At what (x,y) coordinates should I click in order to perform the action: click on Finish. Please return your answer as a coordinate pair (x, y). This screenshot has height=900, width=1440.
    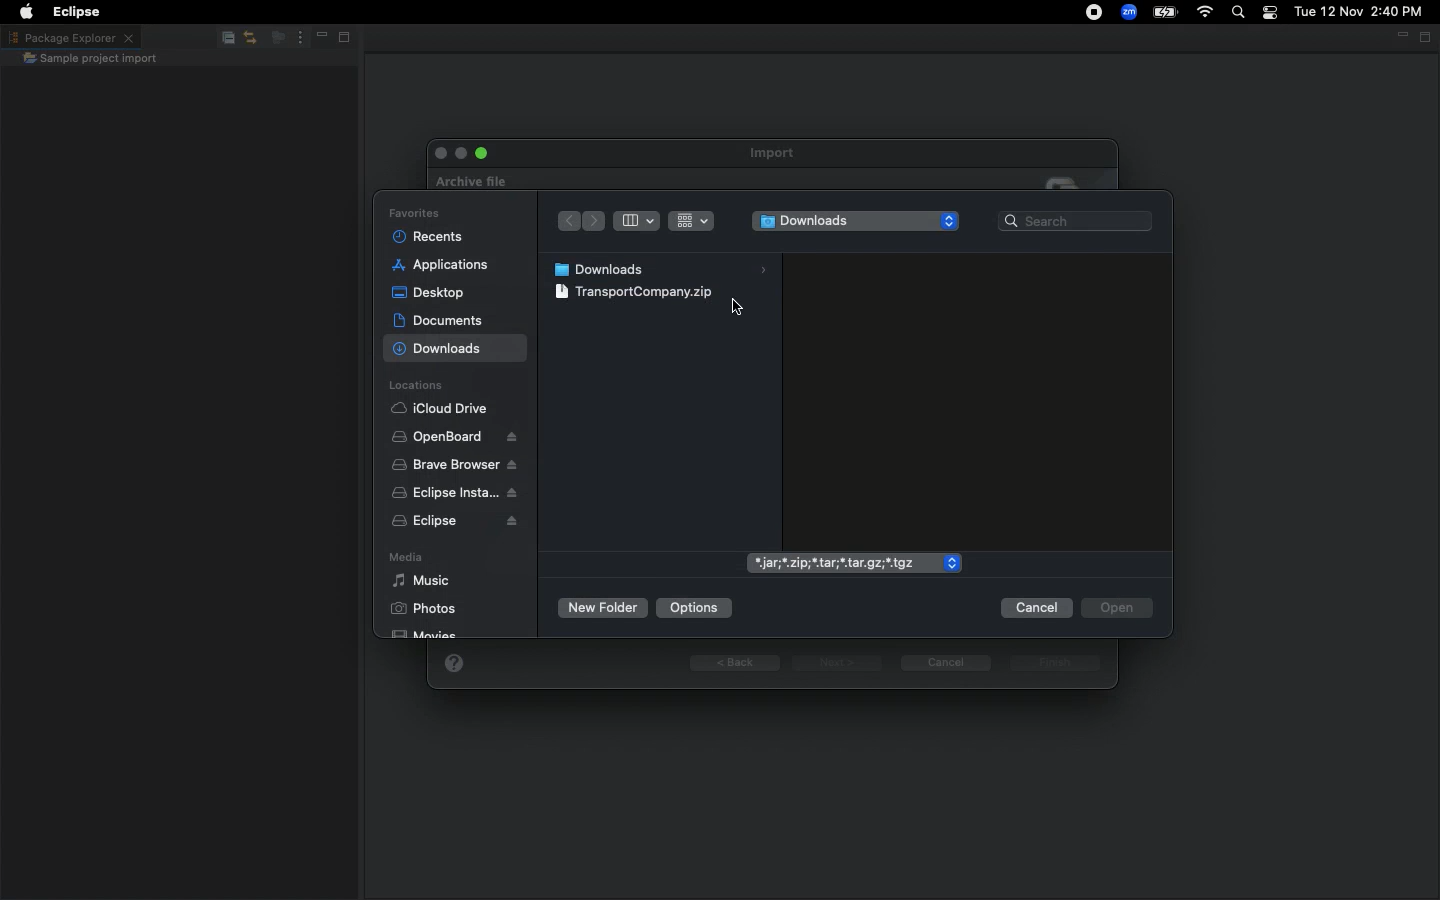
    Looking at the image, I should click on (1053, 665).